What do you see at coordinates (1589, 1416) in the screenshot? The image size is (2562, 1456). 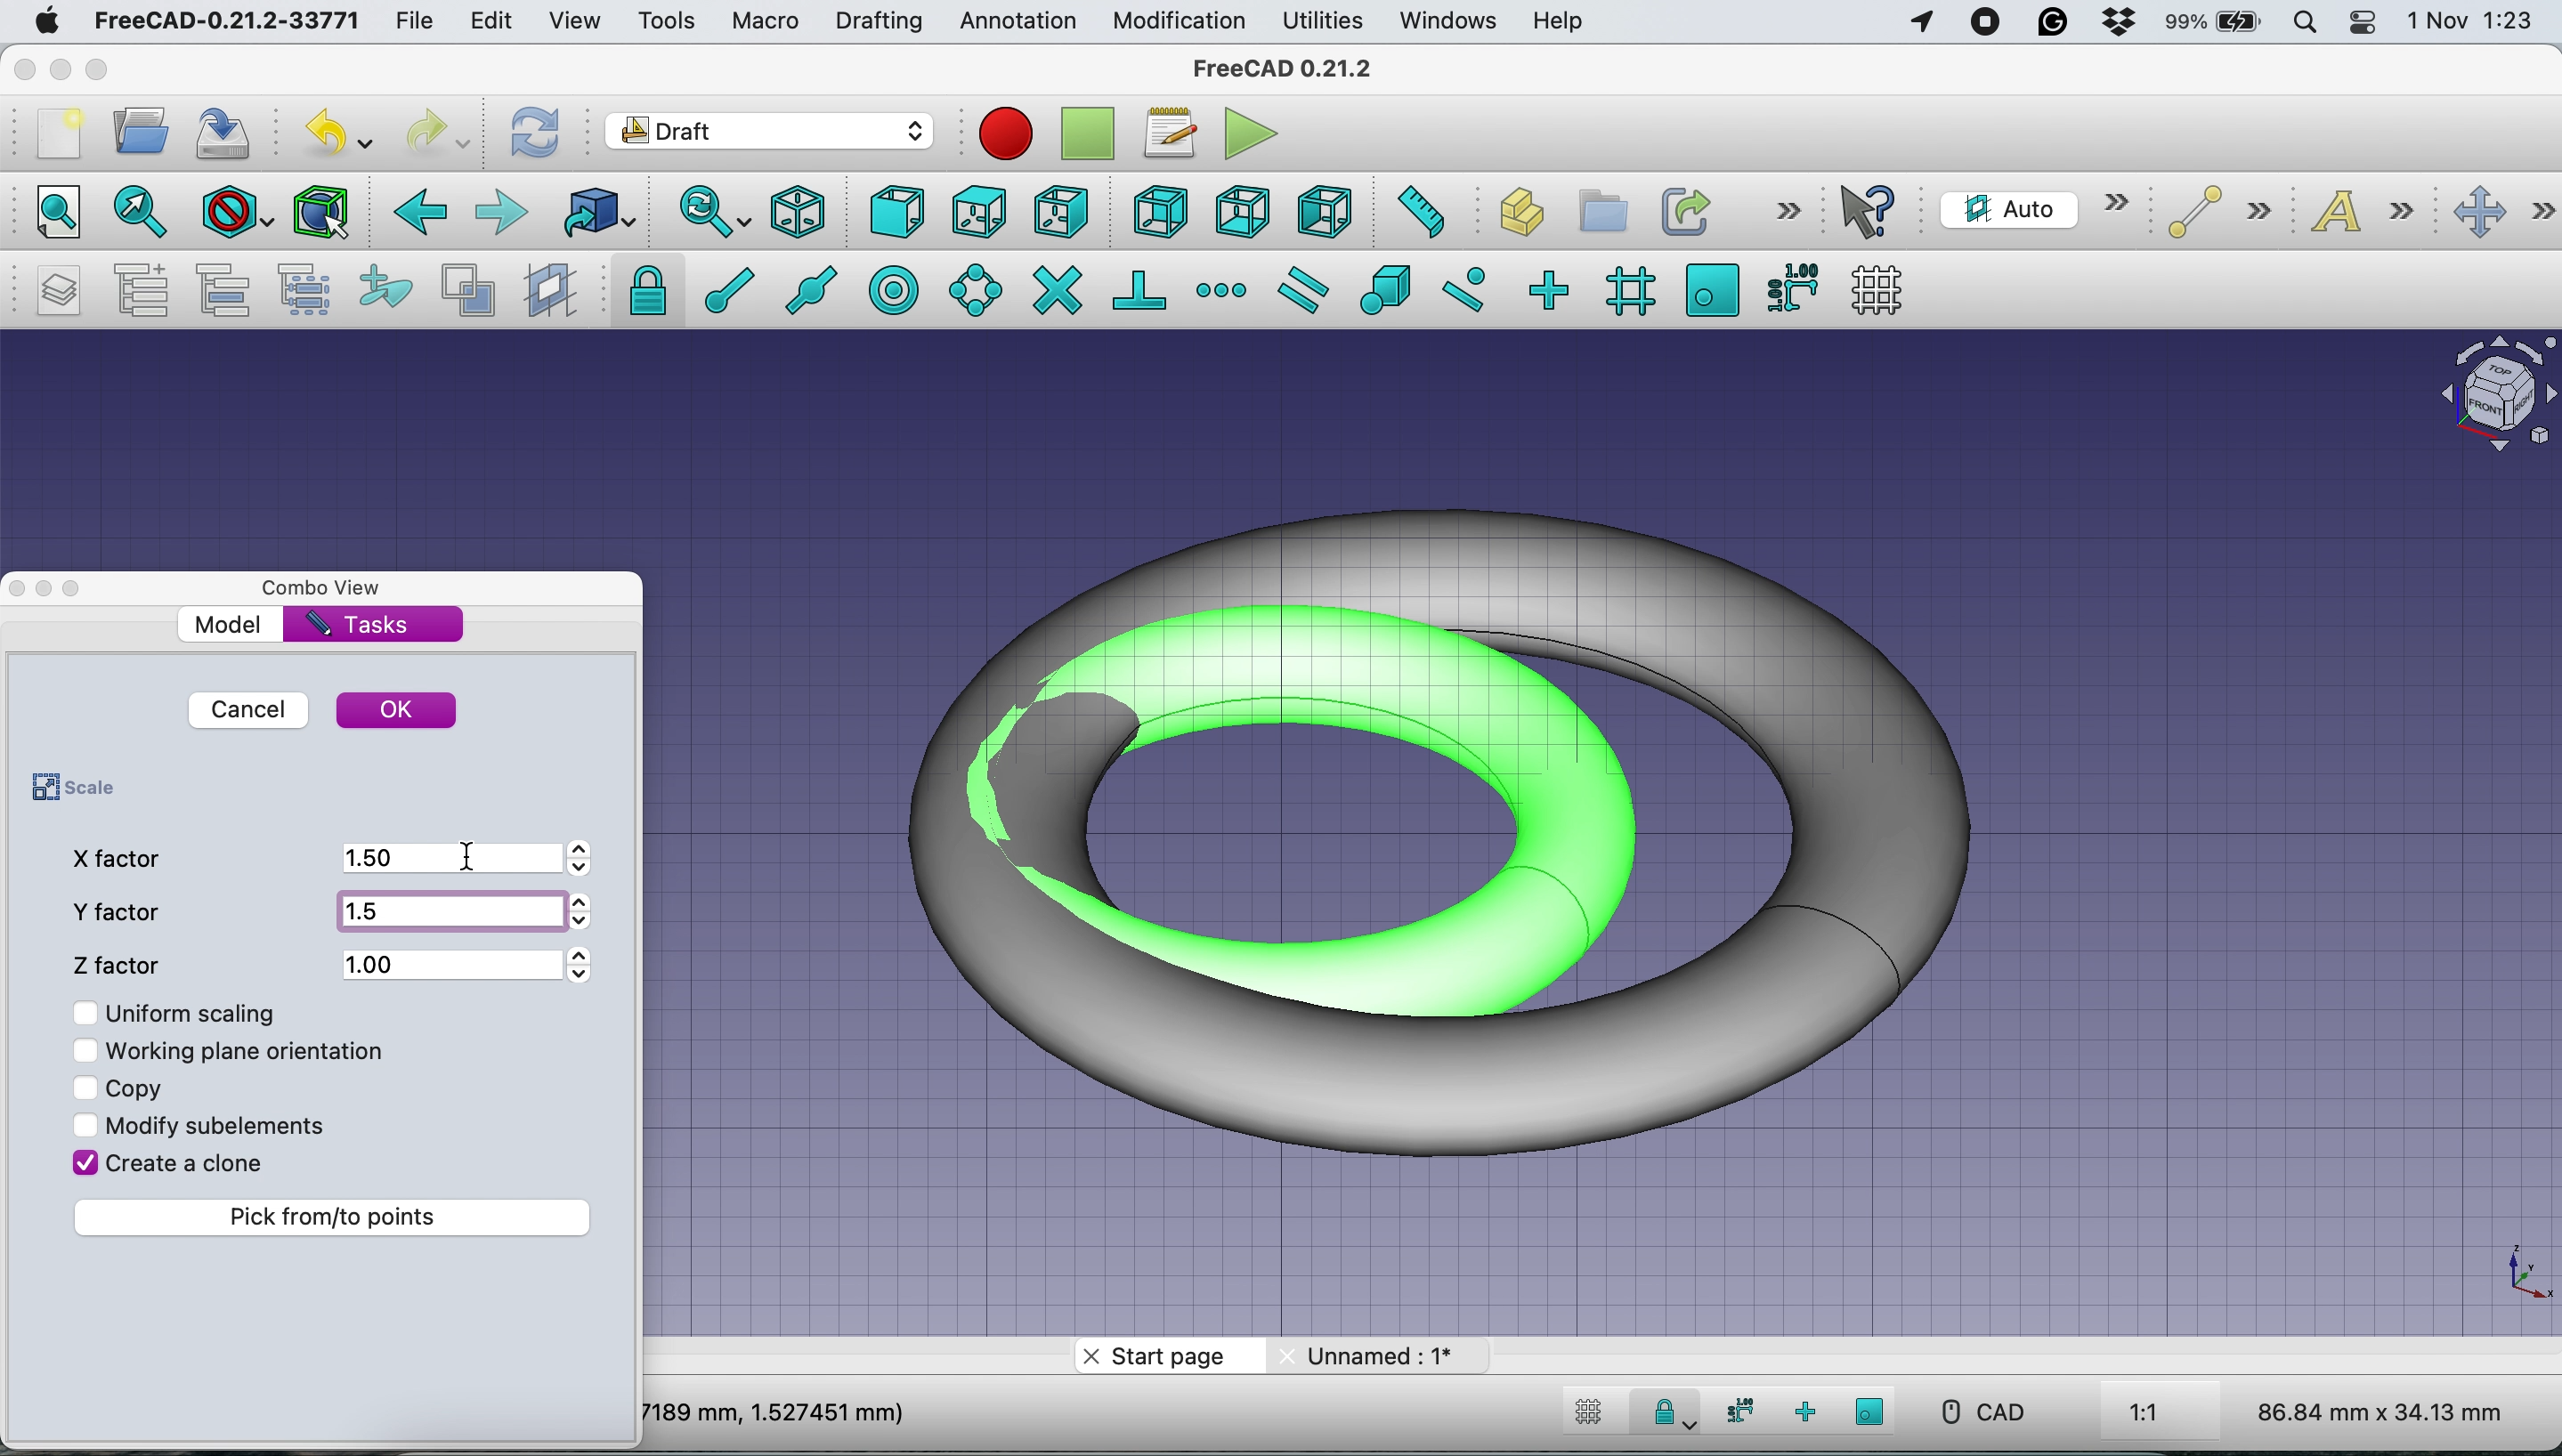 I see `toggle grid` at bounding box center [1589, 1416].